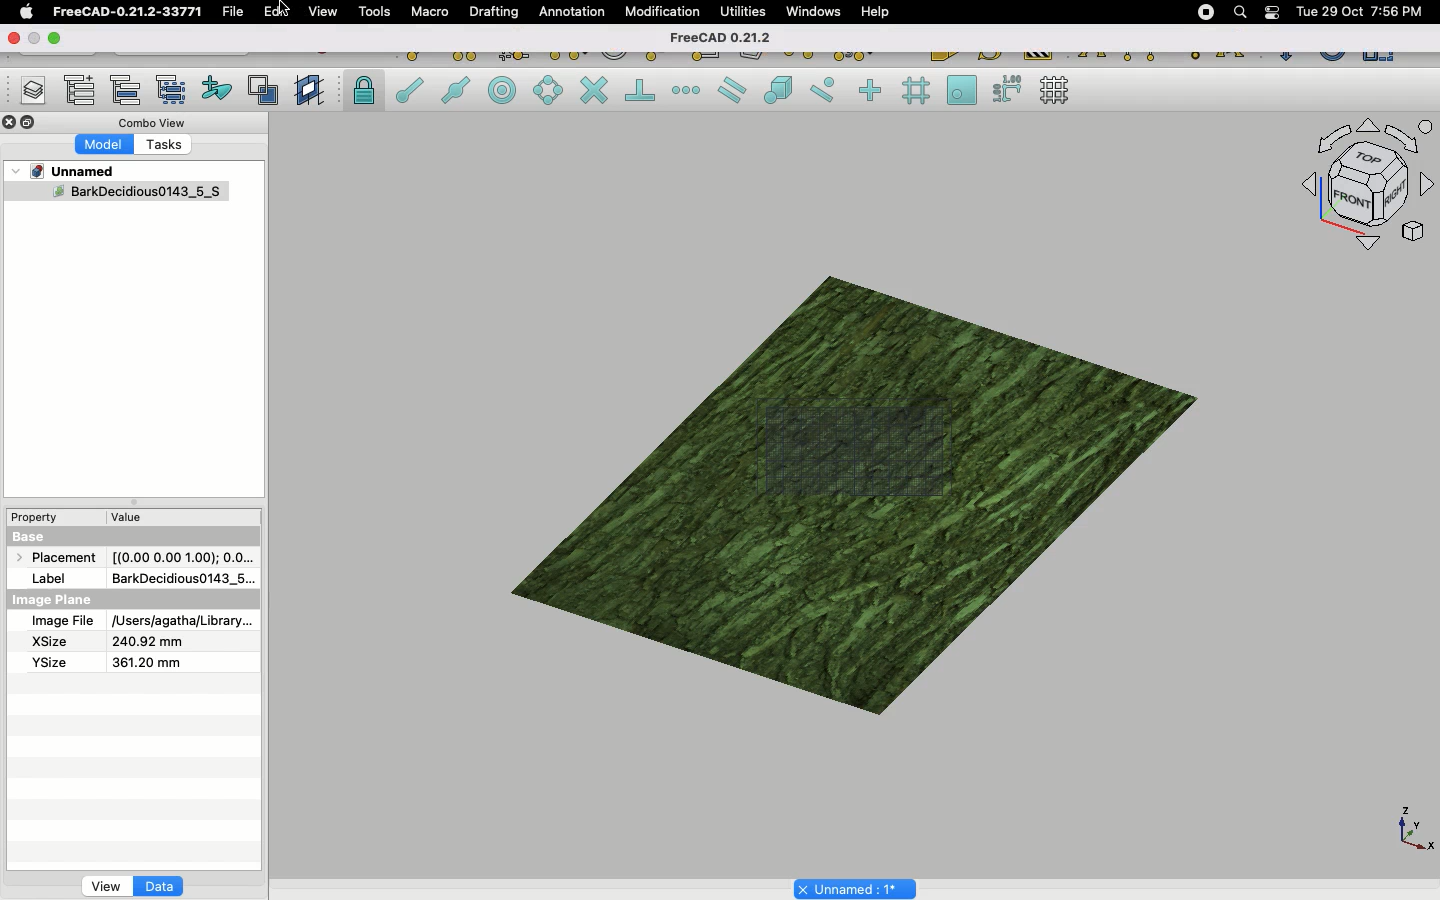  Describe the element at coordinates (267, 91) in the screenshot. I see `Create working plane proxy` at that location.